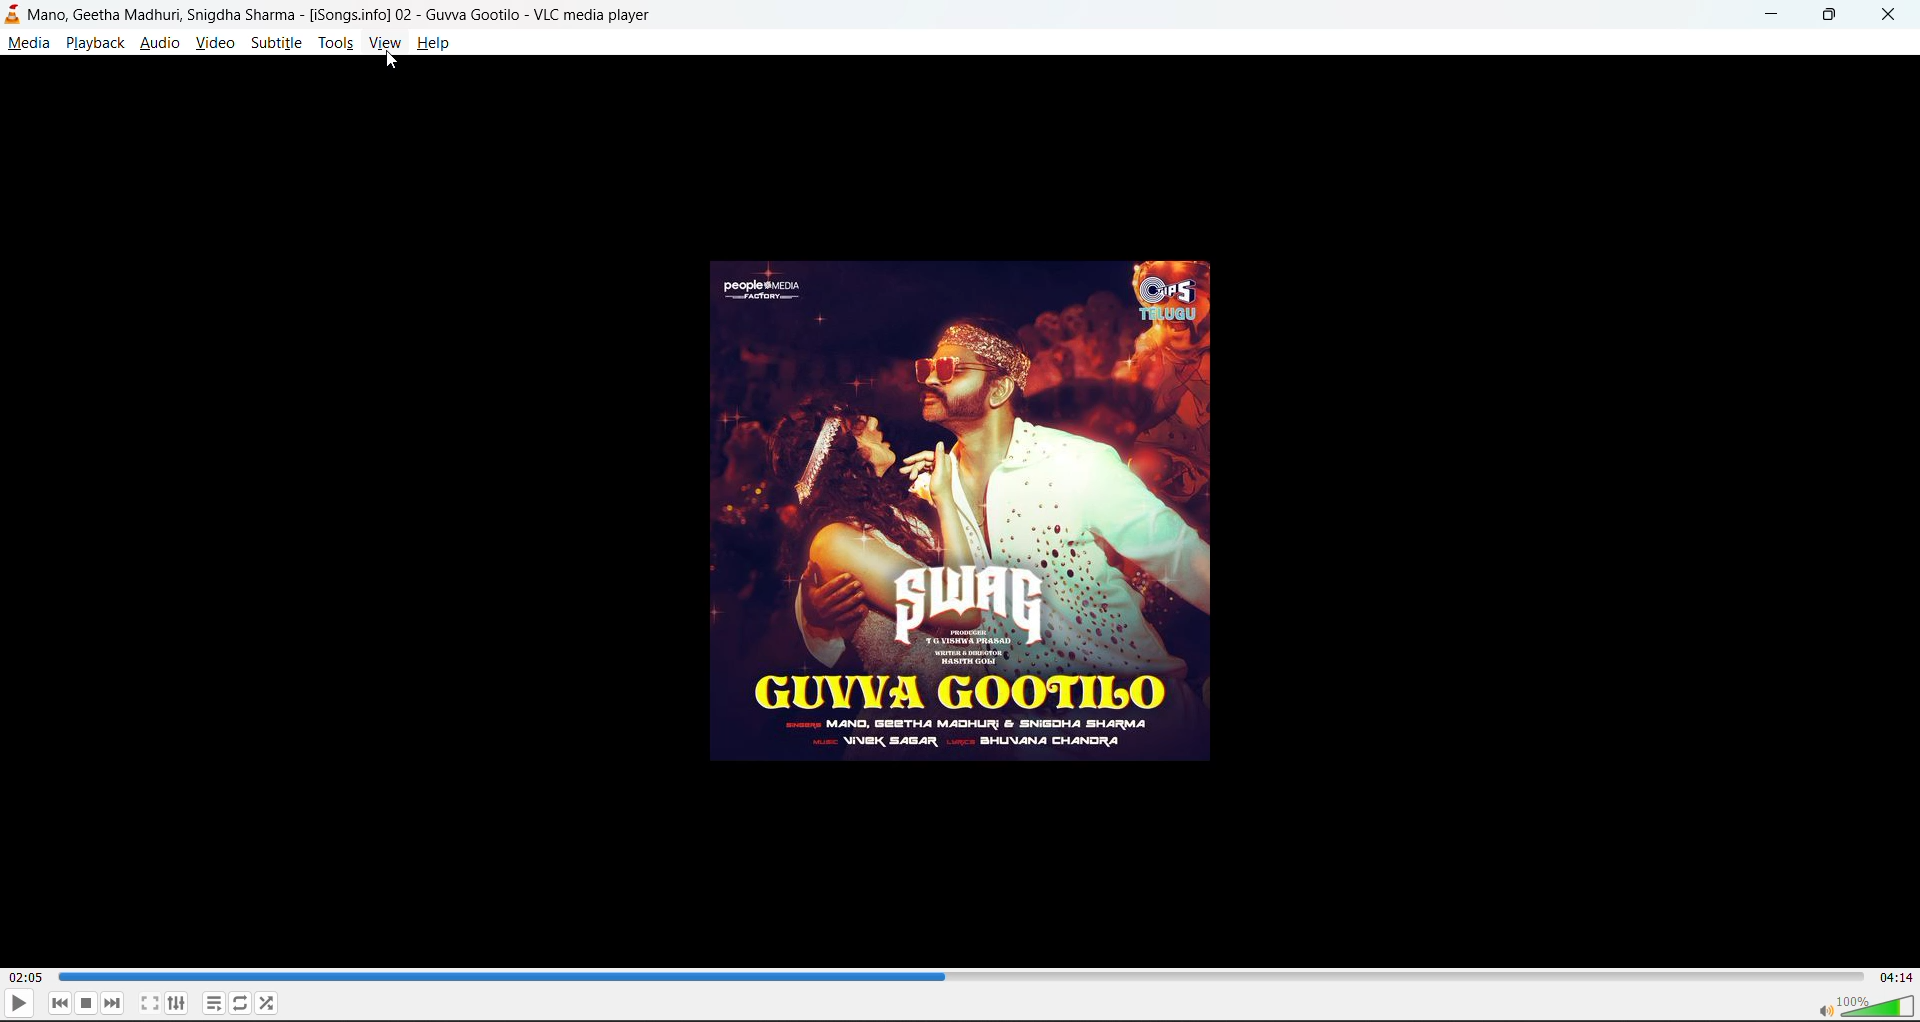  I want to click on subtitle, so click(274, 42).